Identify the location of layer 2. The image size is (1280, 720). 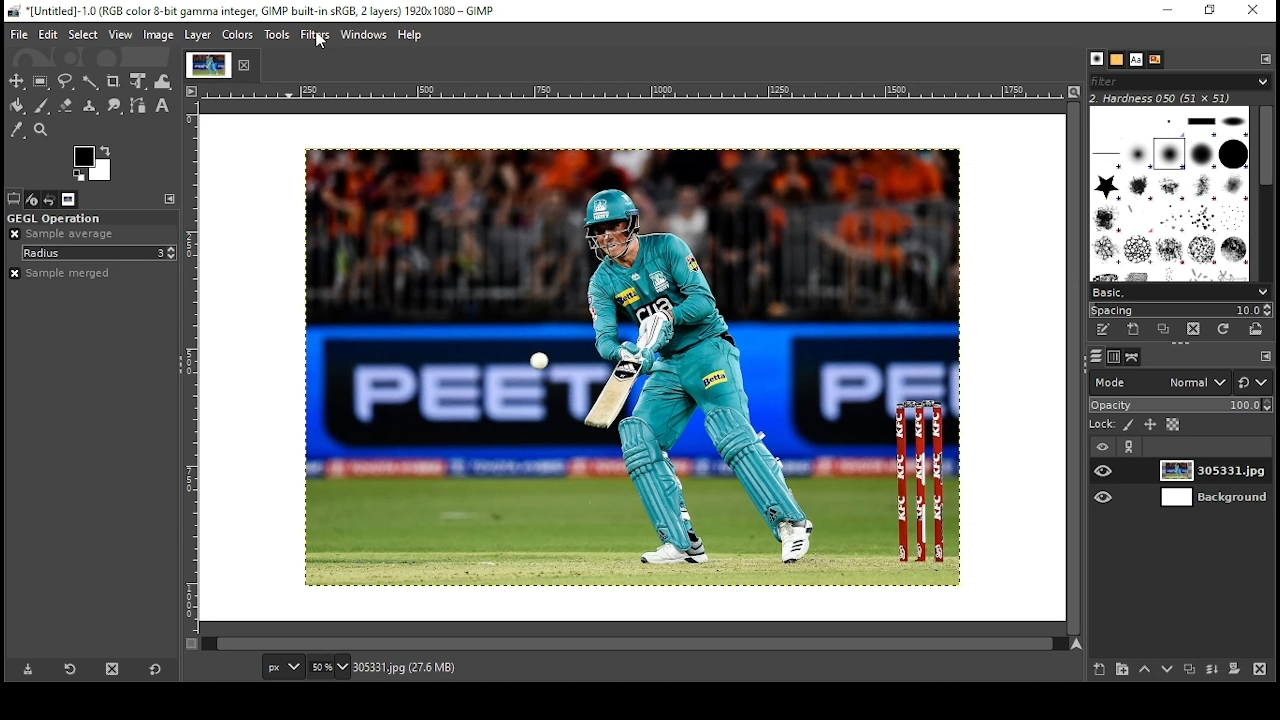
(1216, 499).